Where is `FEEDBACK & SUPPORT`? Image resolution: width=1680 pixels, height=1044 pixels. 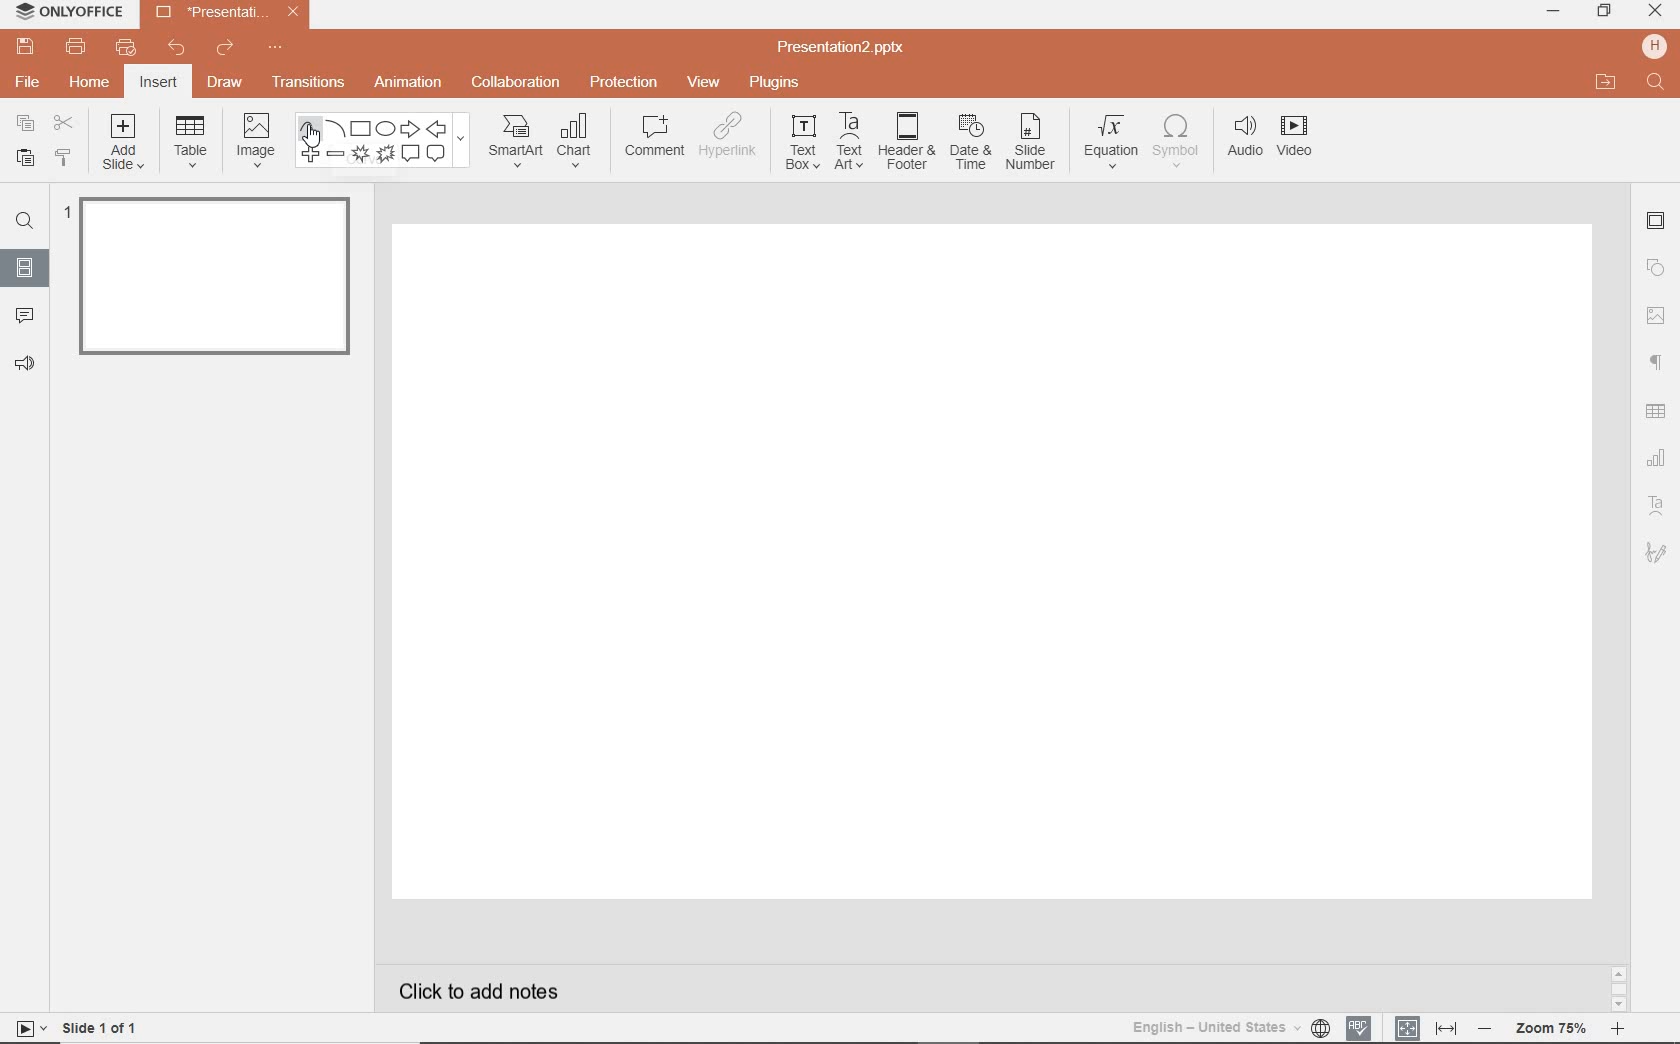
FEEDBACK & SUPPORT is located at coordinates (24, 364).